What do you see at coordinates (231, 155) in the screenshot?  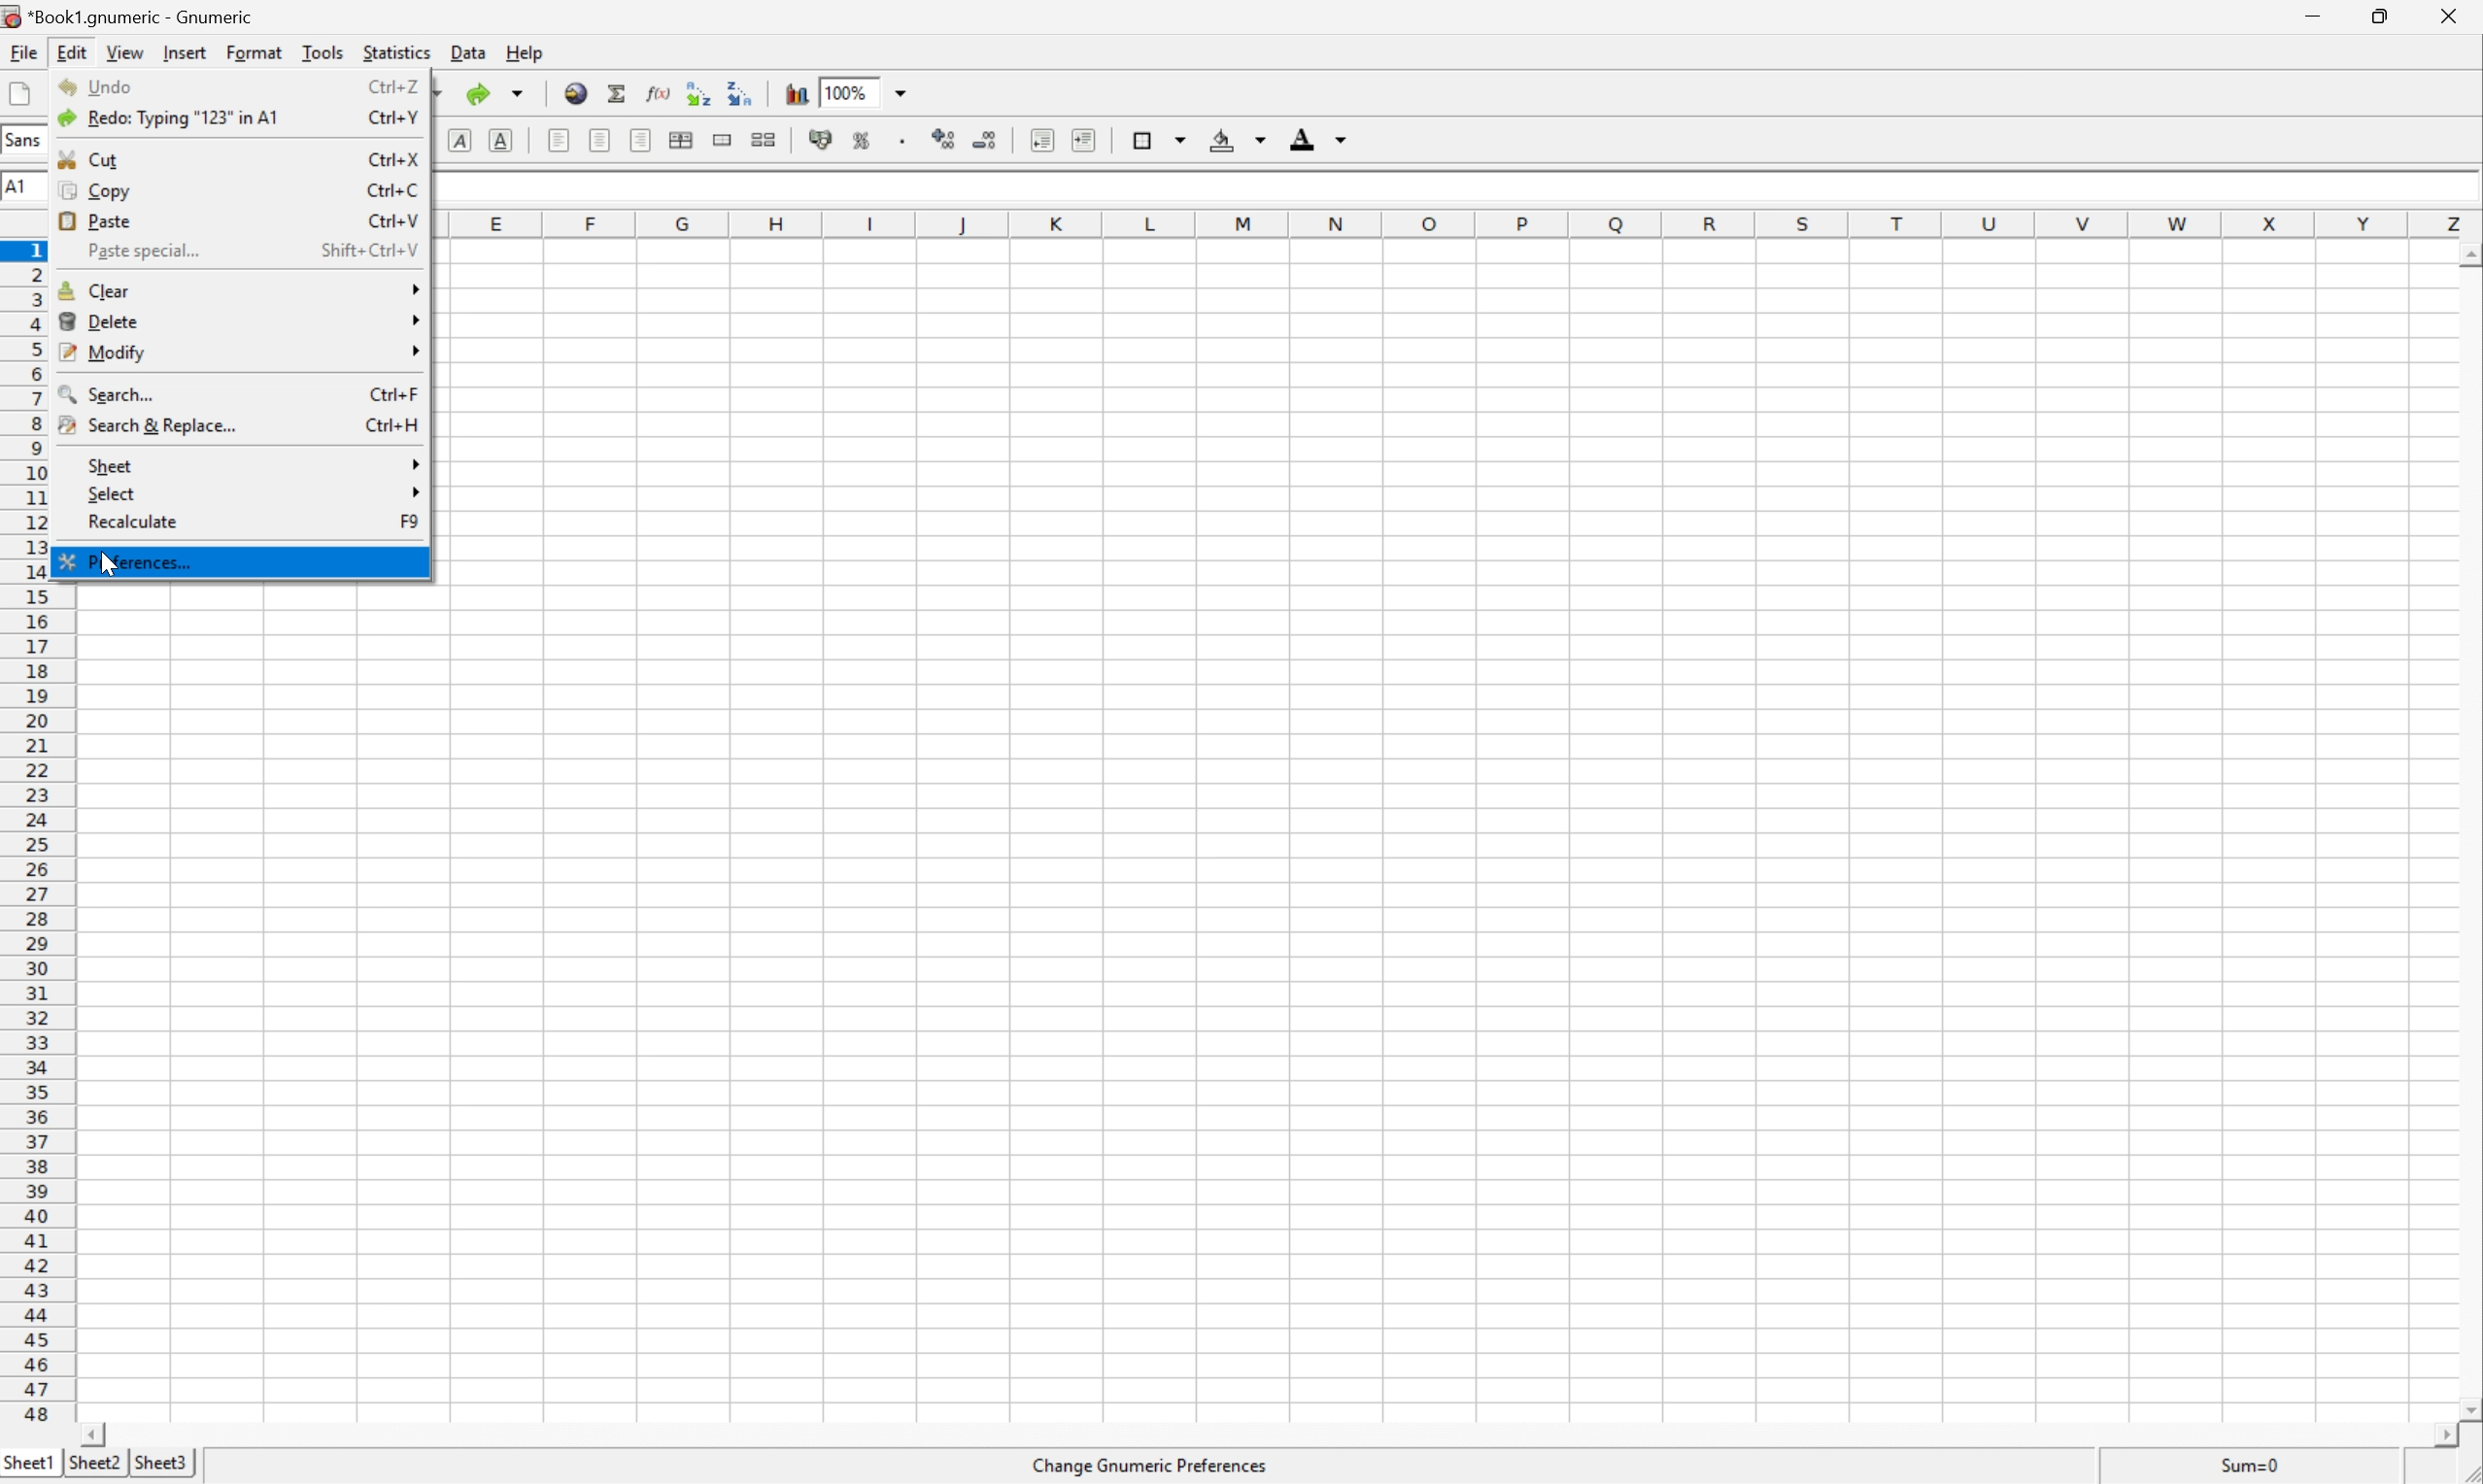 I see `cut ctrl+x` at bounding box center [231, 155].